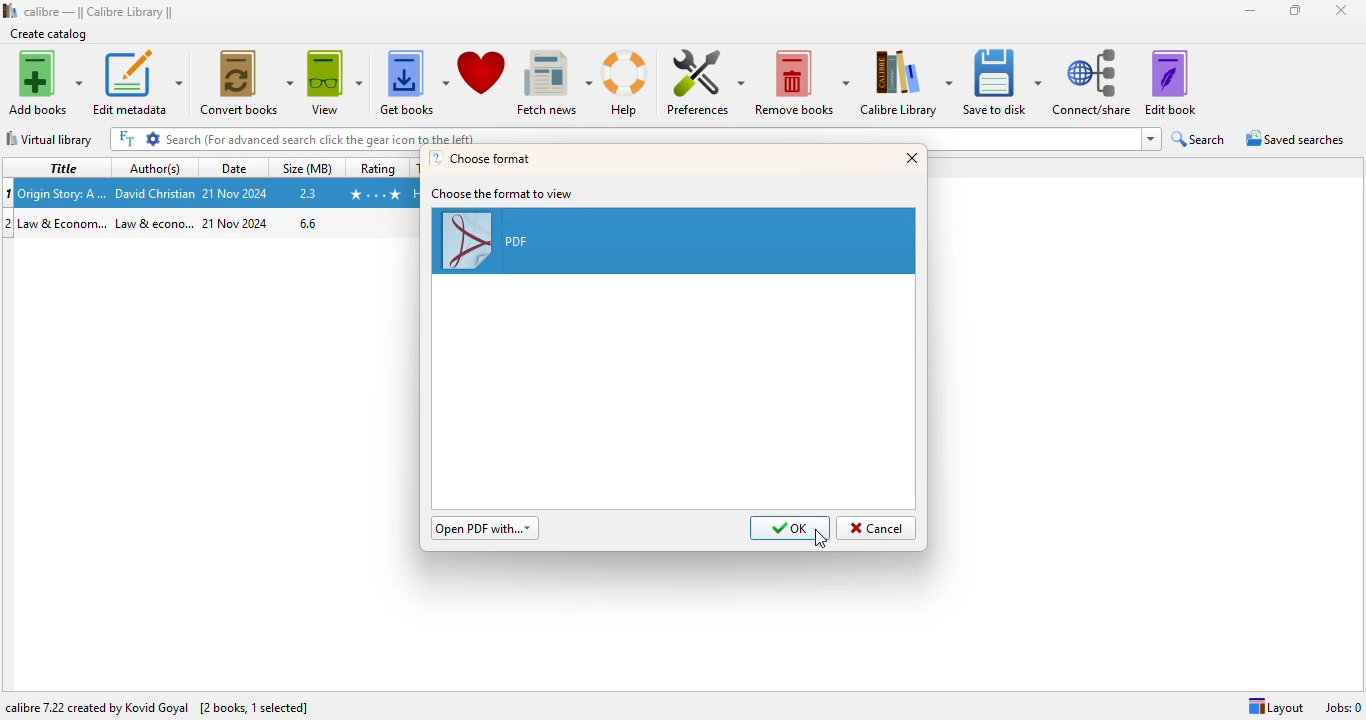  What do you see at coordinates (1200, 139) in the screenshot?
I see `search` at bounding box center [1200, 139].